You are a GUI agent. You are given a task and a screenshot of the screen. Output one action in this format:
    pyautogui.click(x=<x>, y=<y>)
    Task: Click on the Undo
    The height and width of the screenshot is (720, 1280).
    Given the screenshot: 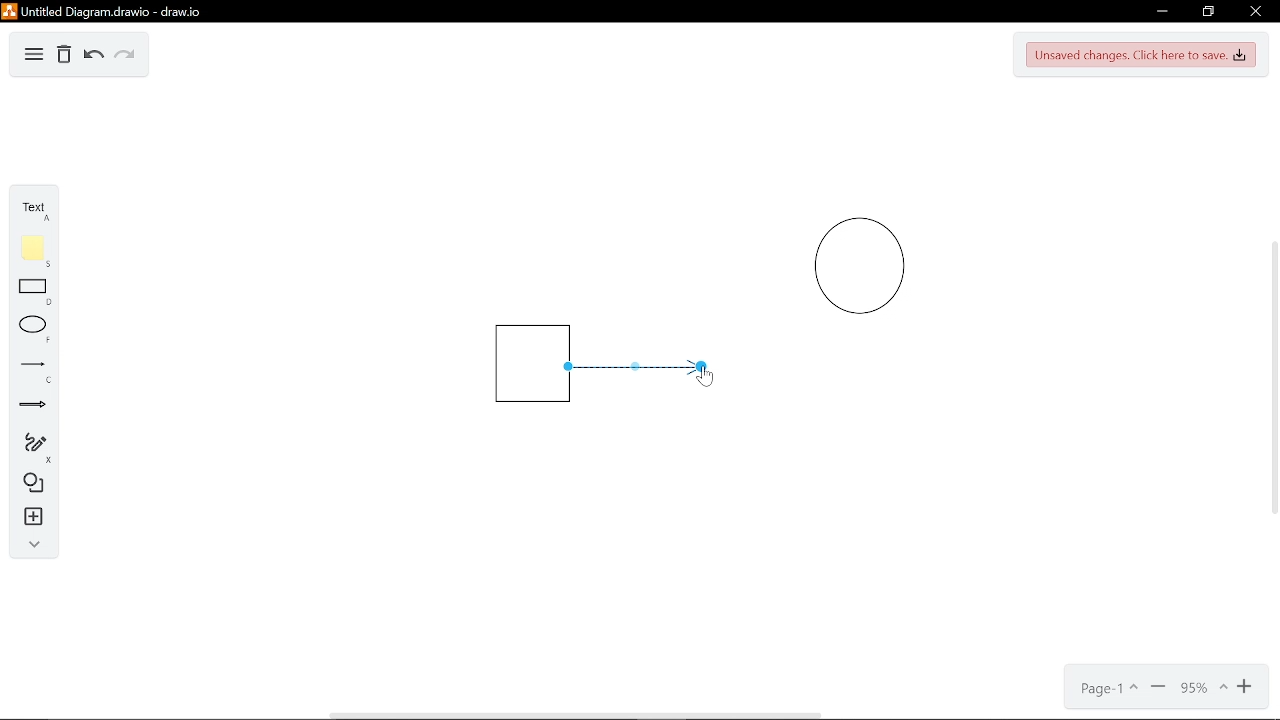 What is the action you would take?
    pyautogui.click(x=93, y=55)
    